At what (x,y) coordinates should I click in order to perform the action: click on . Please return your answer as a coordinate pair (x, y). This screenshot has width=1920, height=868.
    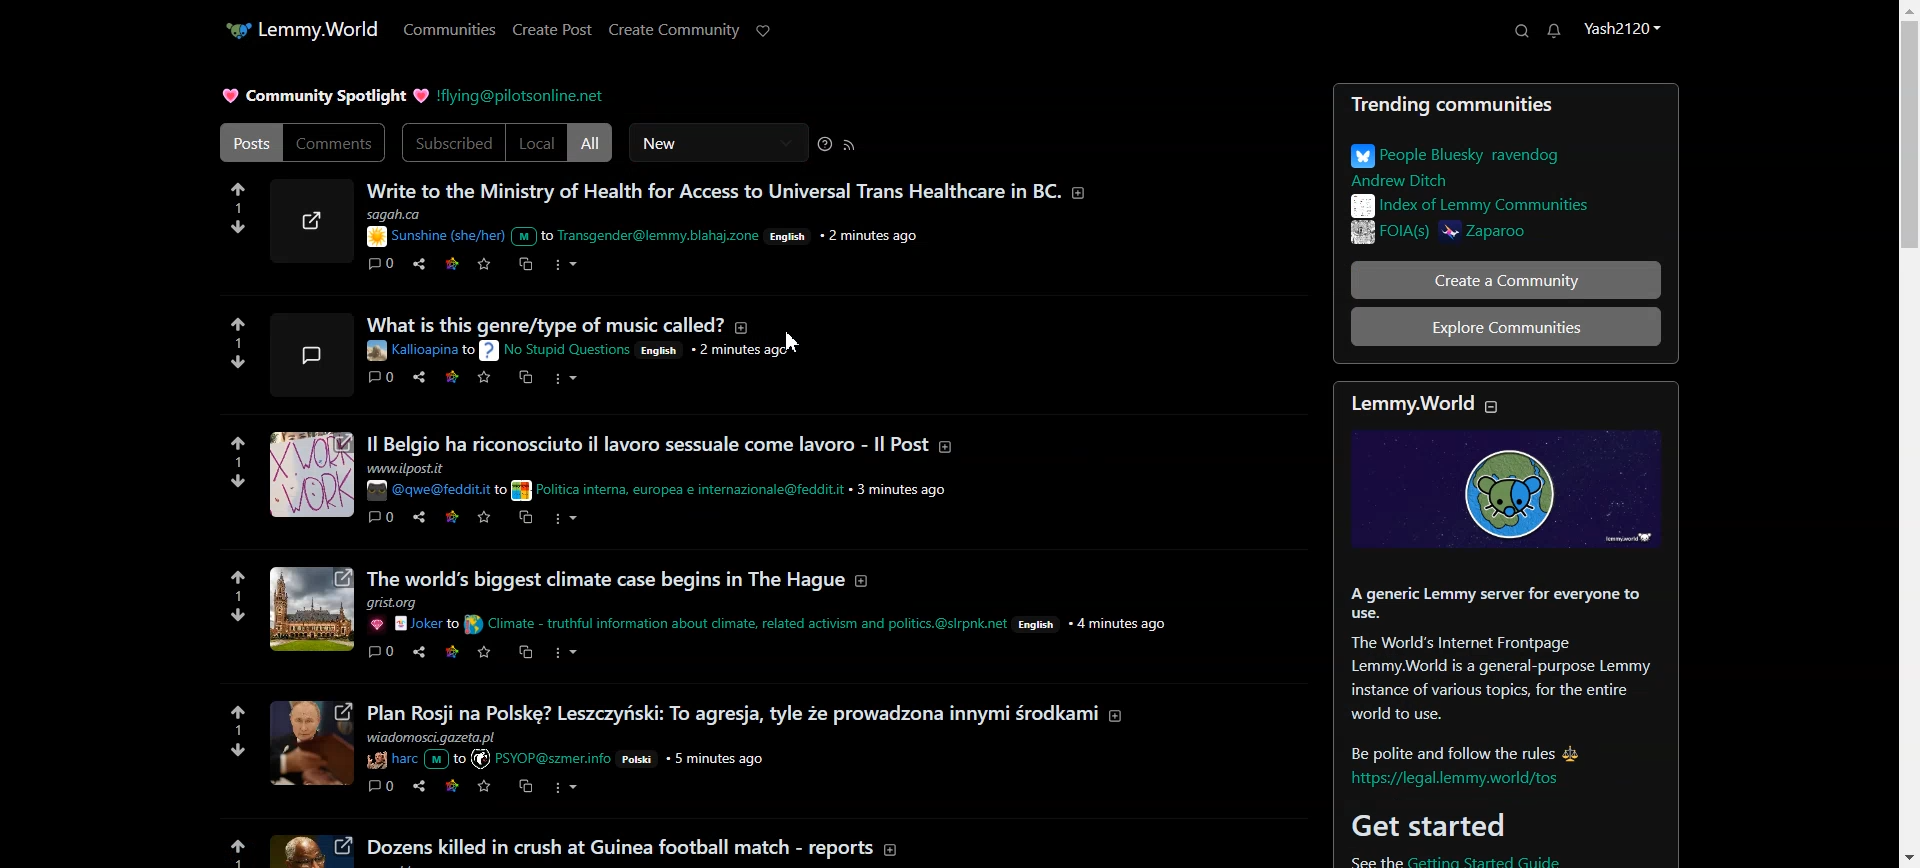
    Looking at the image, I should click on (314, 607).